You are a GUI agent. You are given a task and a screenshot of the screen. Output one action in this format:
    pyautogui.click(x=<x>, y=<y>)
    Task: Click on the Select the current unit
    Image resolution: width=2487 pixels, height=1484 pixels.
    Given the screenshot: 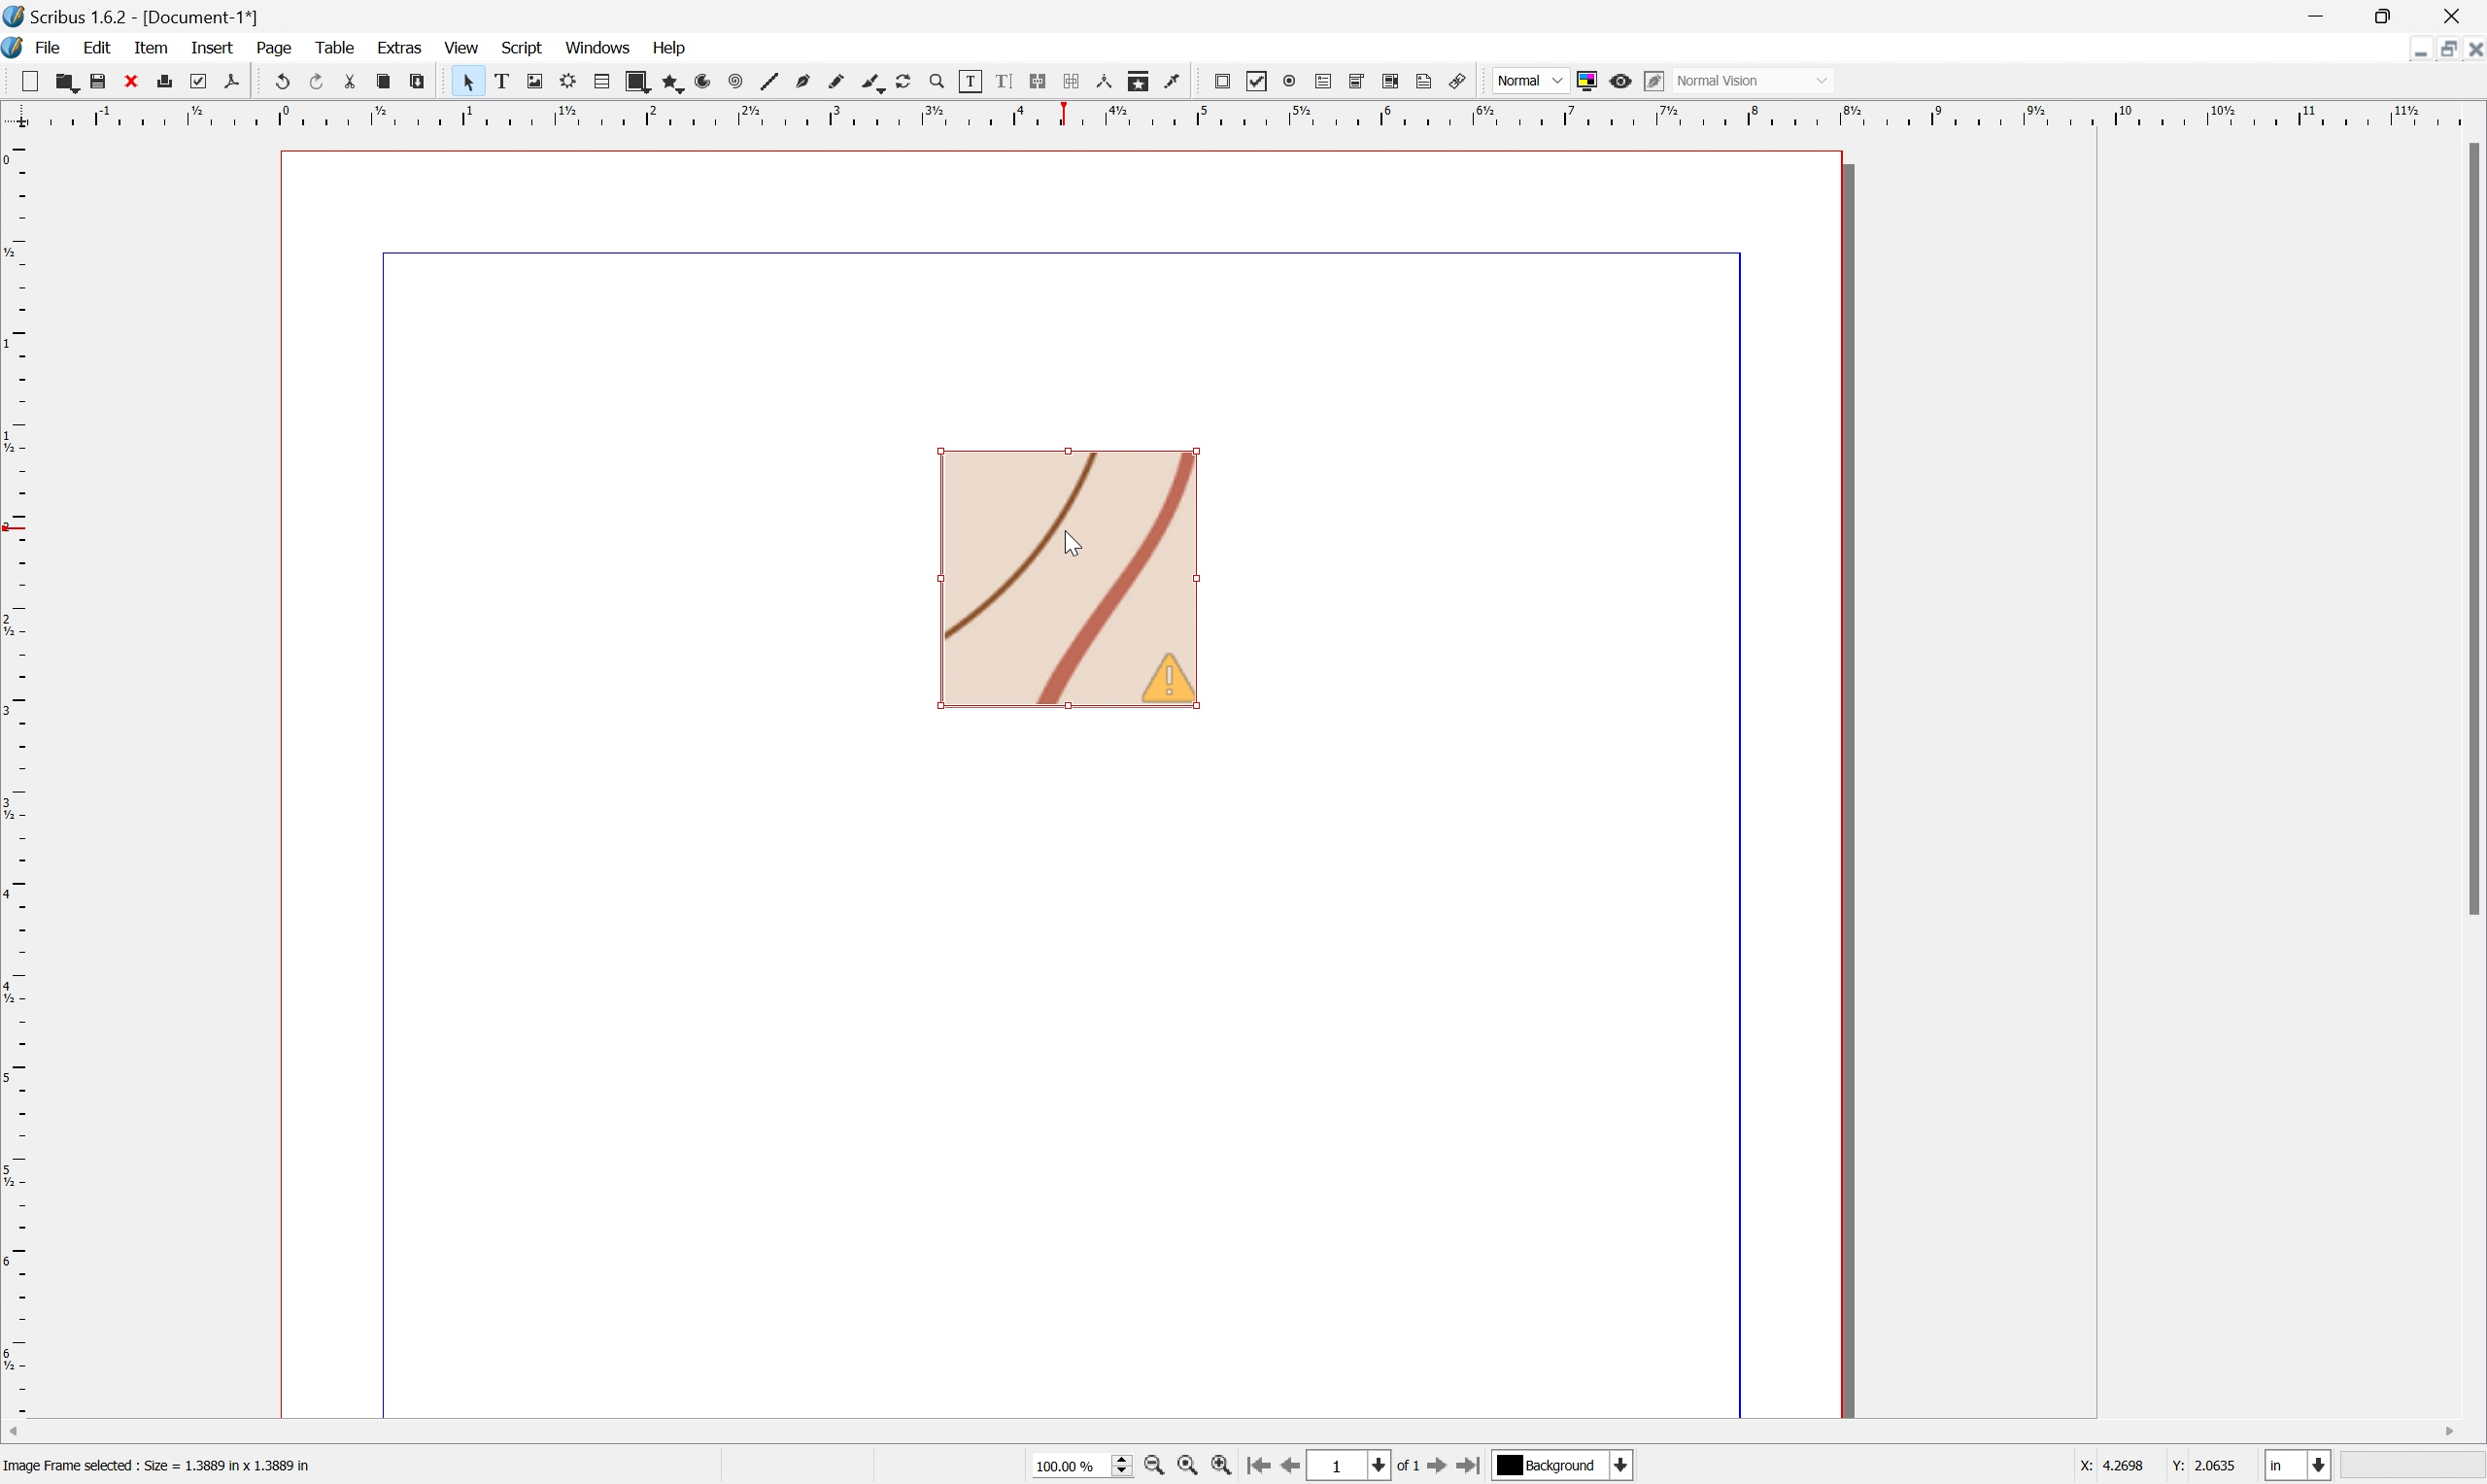 What is the action you would take?
    pyautogui.click(x=2297, y=1466)
    